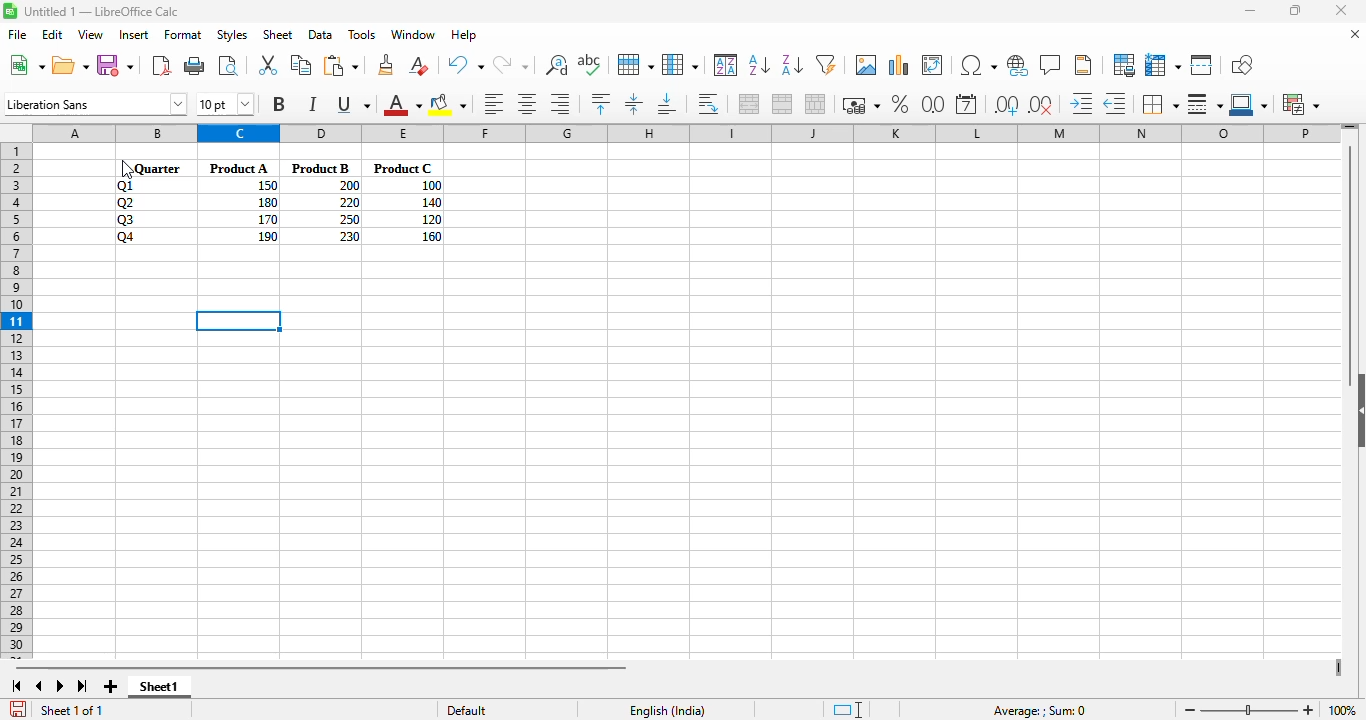 The image size is (1366, 720). Describe the element at coordinates (73, 710) in the screenshot. I see `Sheet 1 of 1` at that location.